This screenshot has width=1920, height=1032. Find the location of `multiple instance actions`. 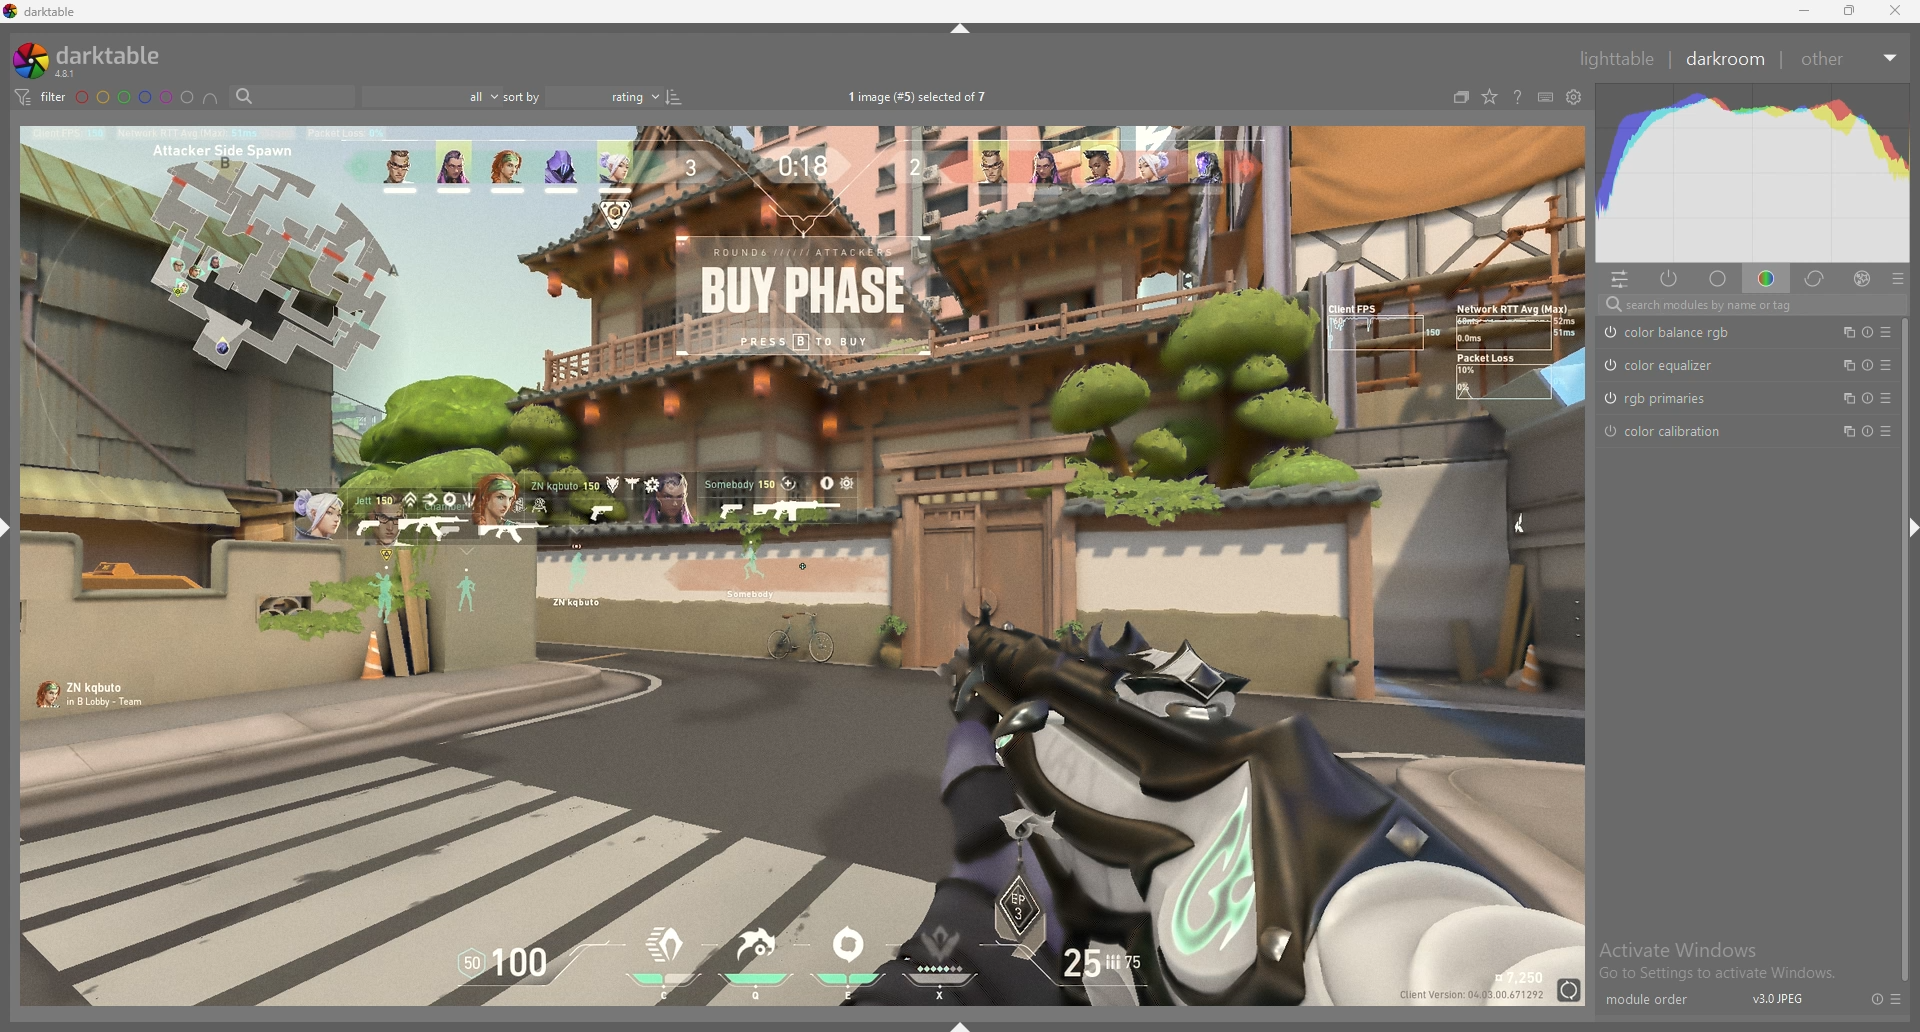

multiple instance actions is located at coordinates (1842, 431).